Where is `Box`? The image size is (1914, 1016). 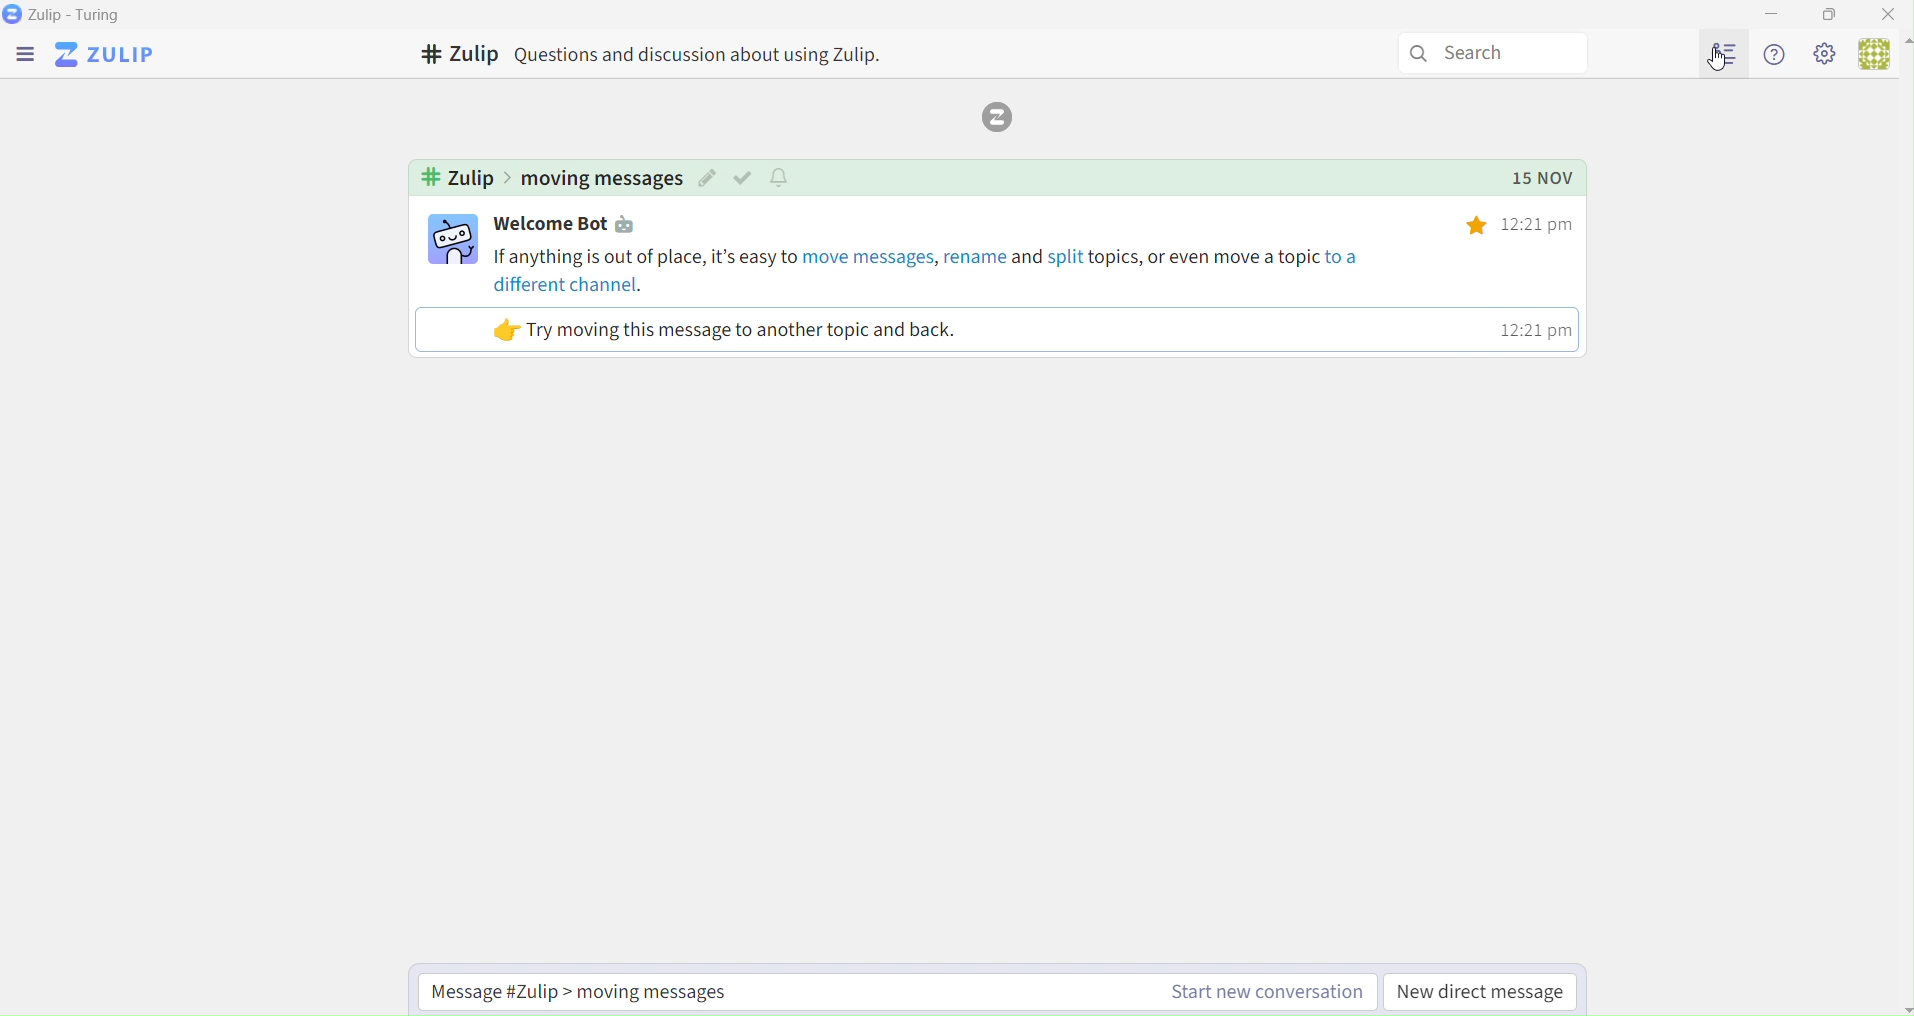
Box is located at coordinates (1836, 14).